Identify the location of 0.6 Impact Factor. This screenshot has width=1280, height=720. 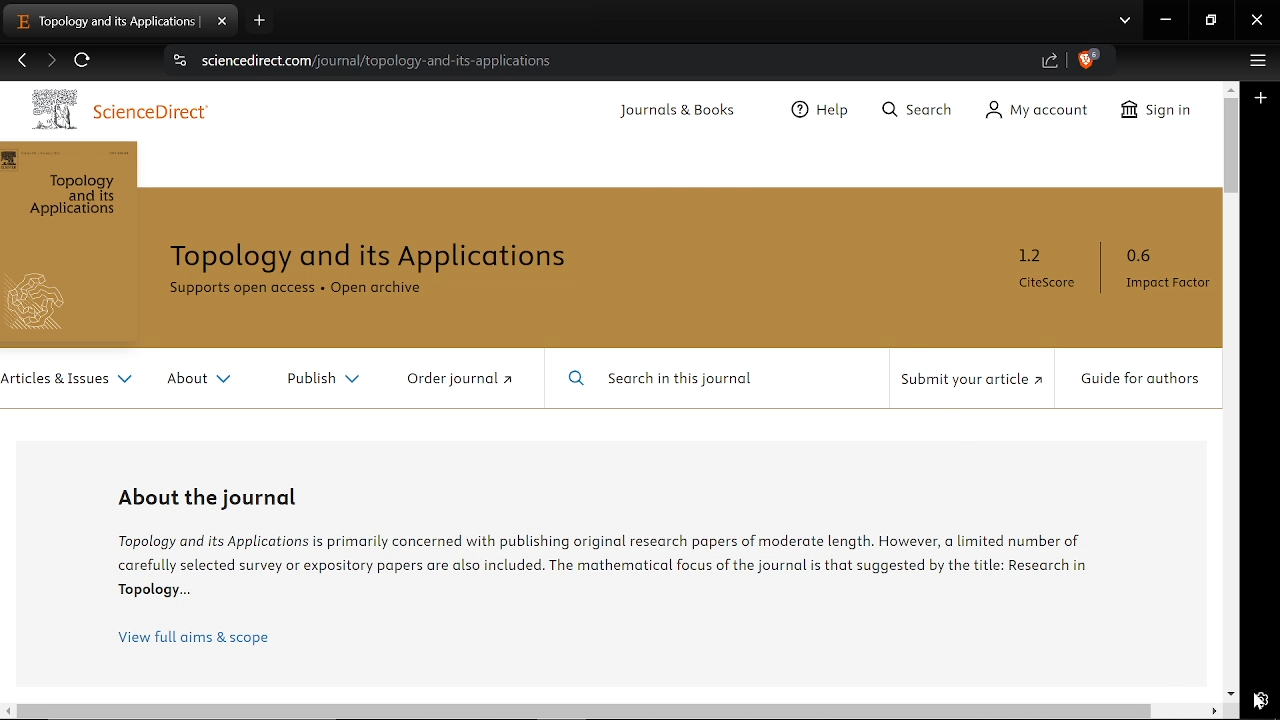
(1167, 268).